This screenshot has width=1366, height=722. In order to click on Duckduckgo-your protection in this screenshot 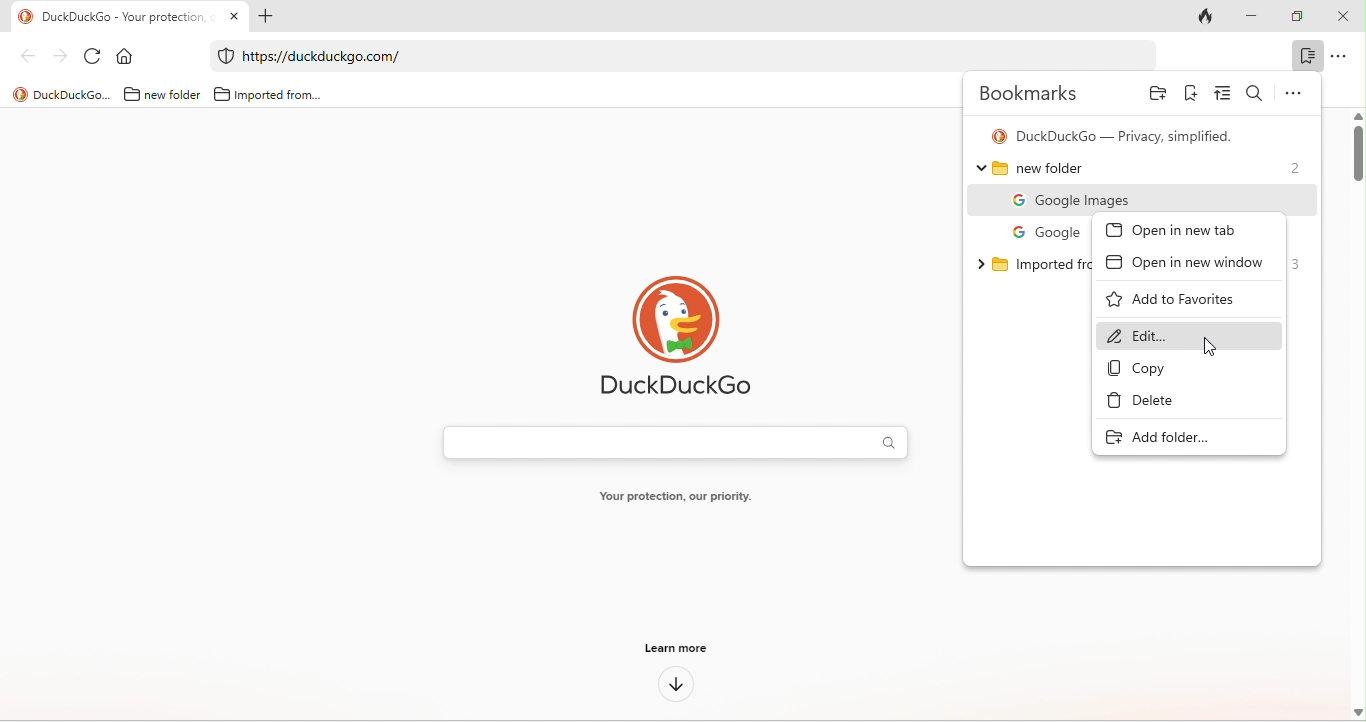, I will do `click(122, 15)`.